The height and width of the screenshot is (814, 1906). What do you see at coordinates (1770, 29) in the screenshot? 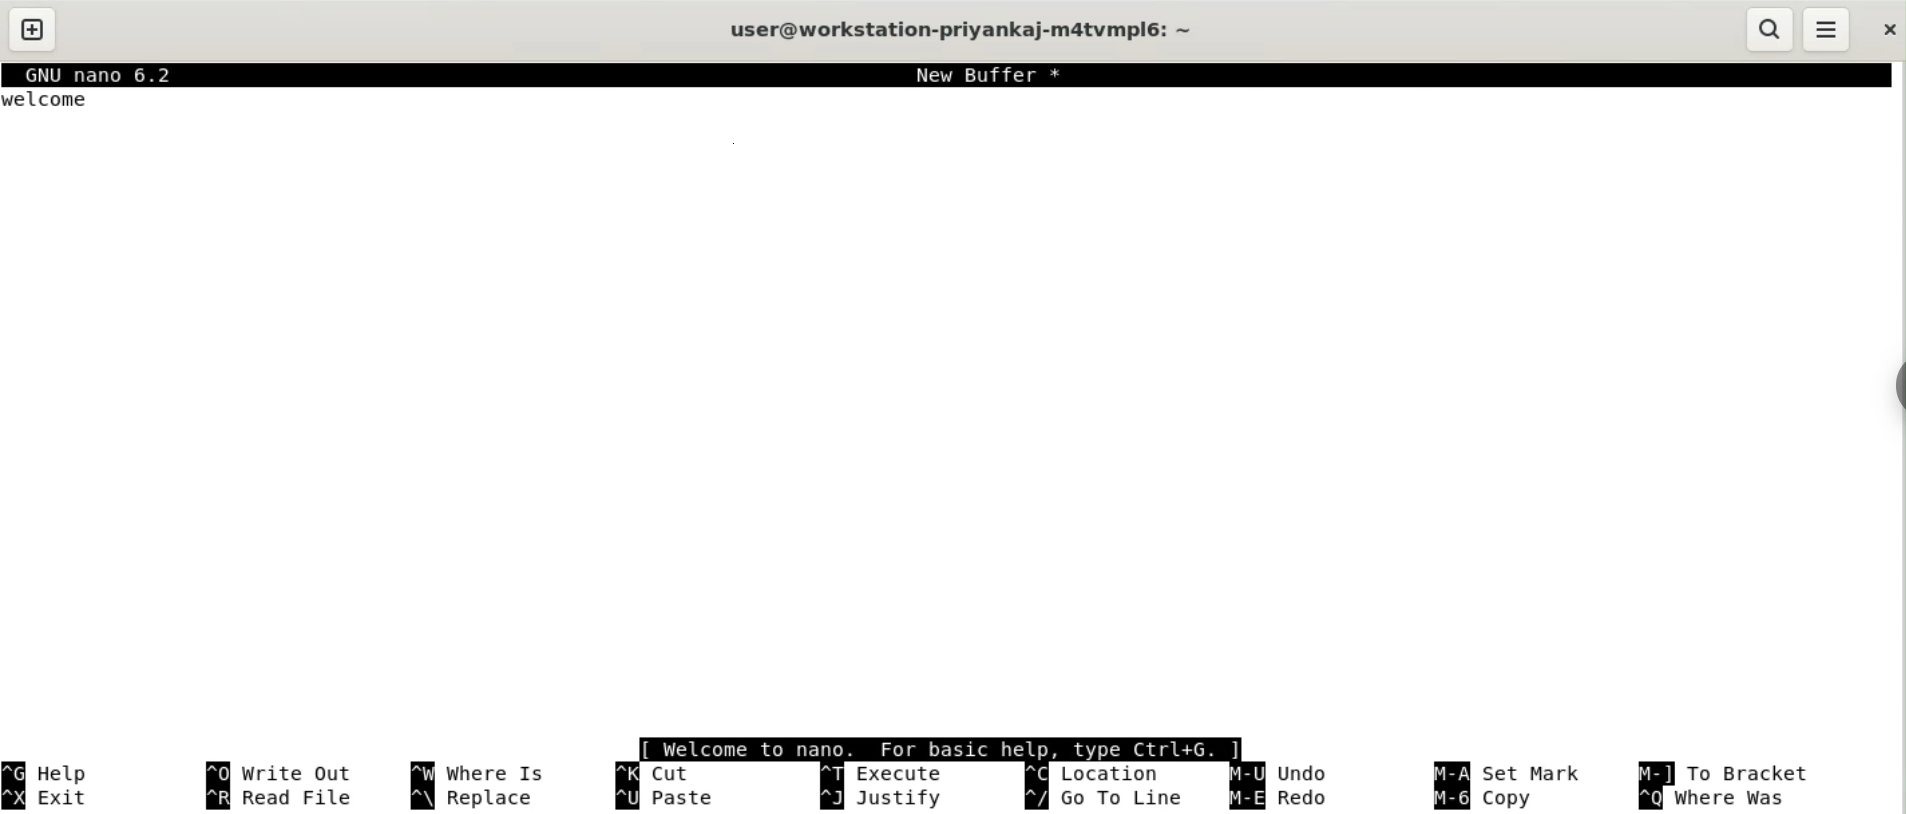
I see `search` at bounding box center [1770, 29].